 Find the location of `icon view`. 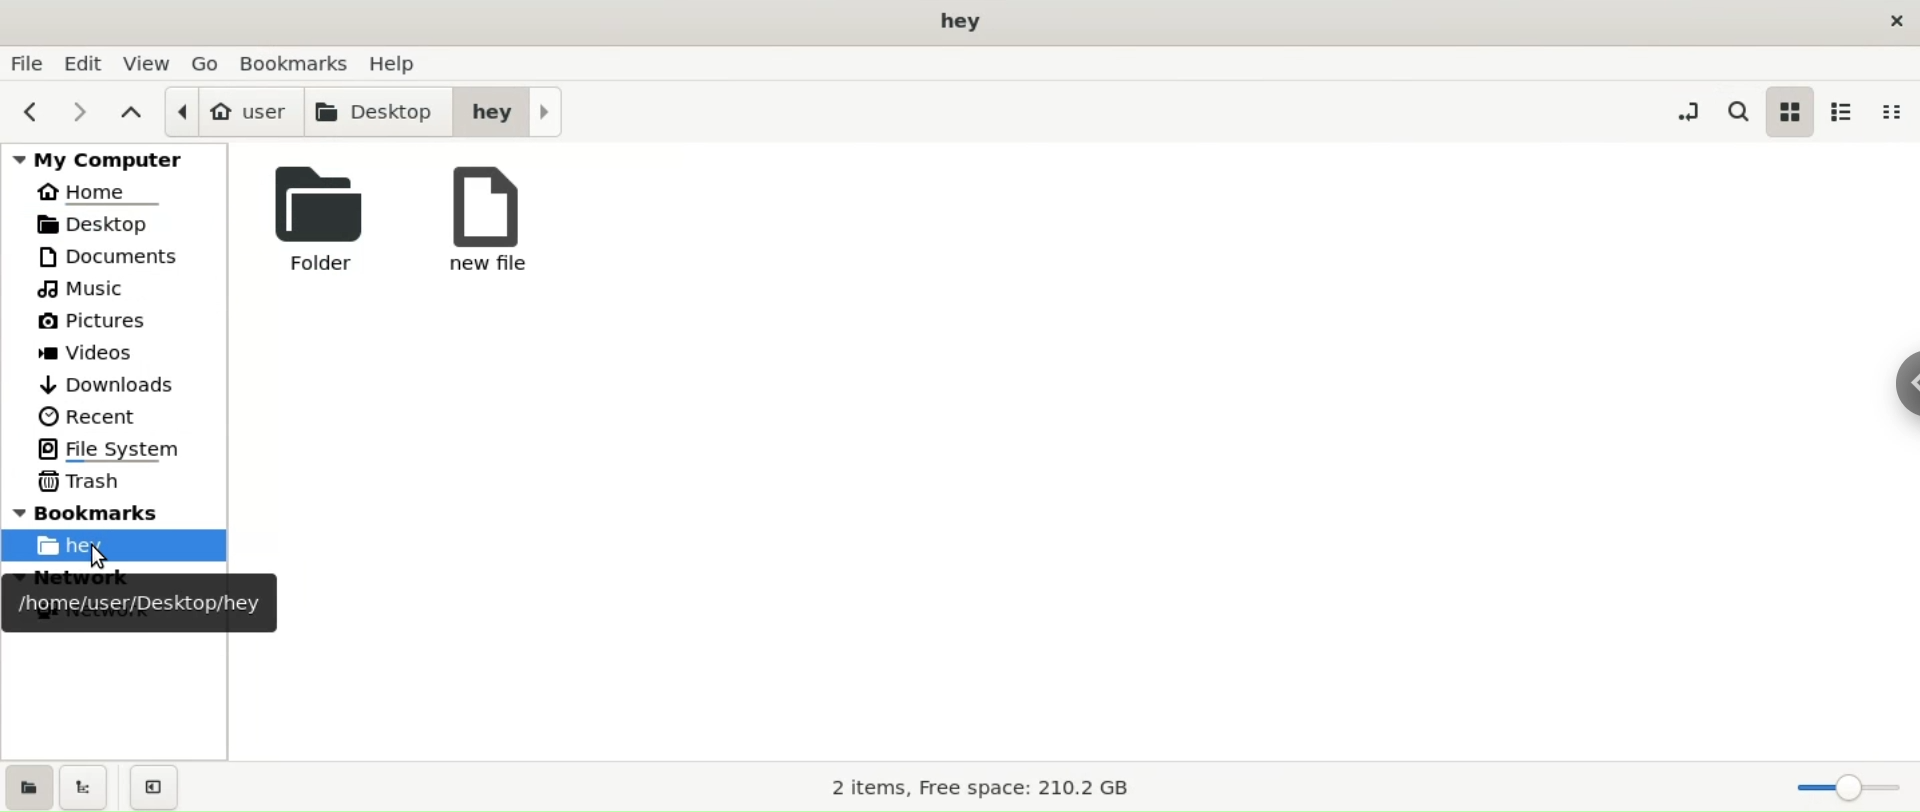

icon view is located at coordinates (1791, 111).